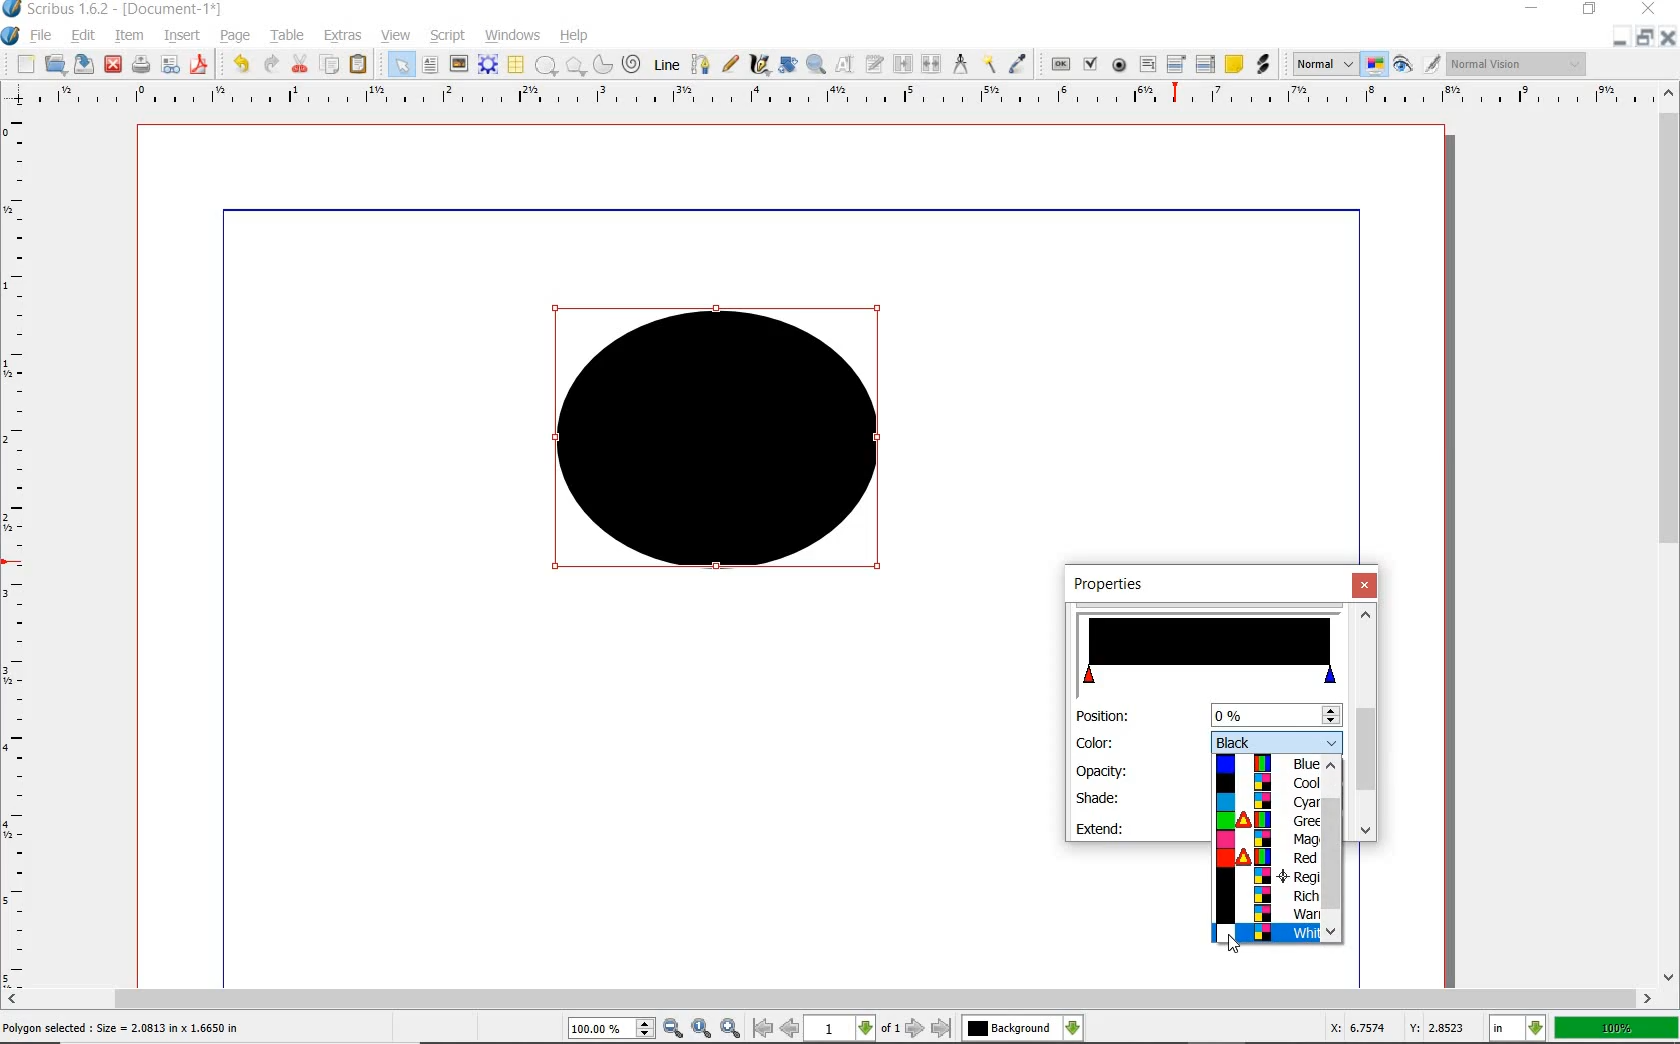  I want to click on coordinates, so click(1395, 1028).